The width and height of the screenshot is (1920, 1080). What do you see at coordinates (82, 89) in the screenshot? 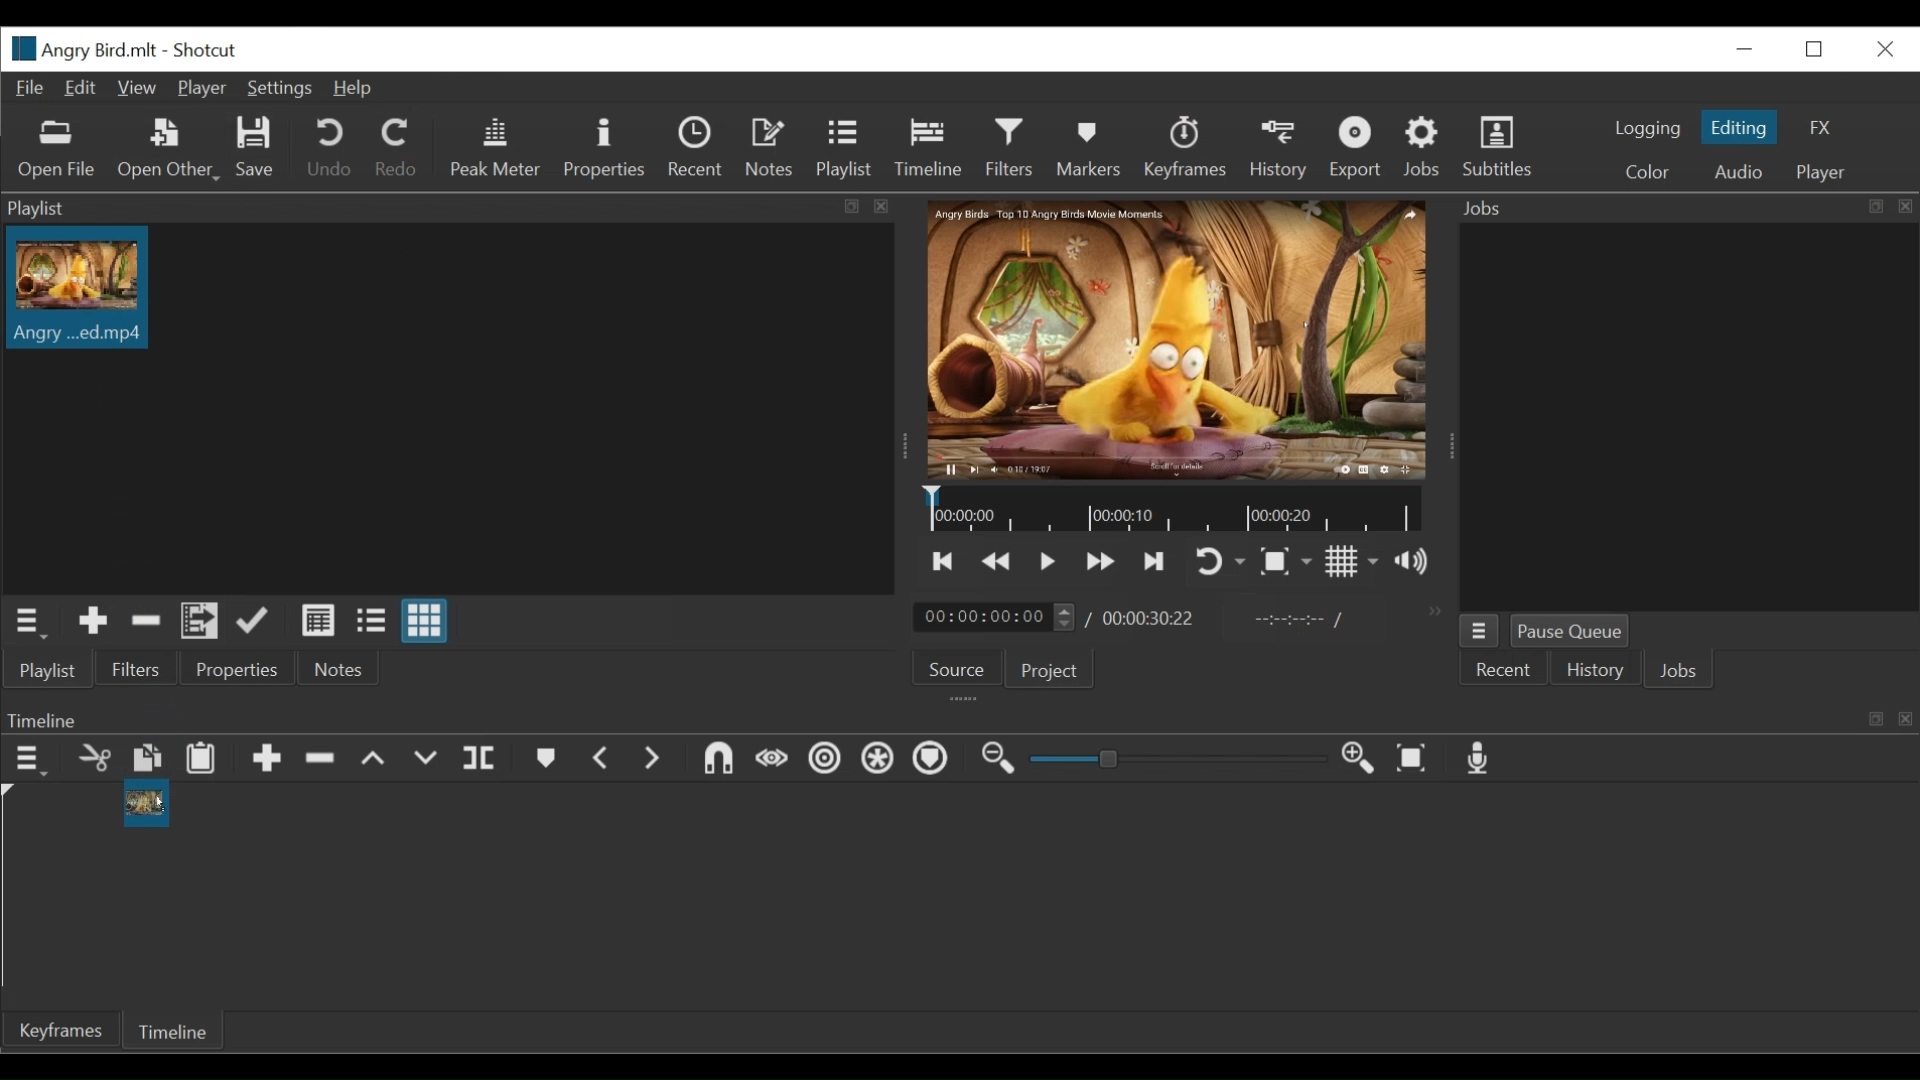
I see `Edit` at bounding box center [82, 89].